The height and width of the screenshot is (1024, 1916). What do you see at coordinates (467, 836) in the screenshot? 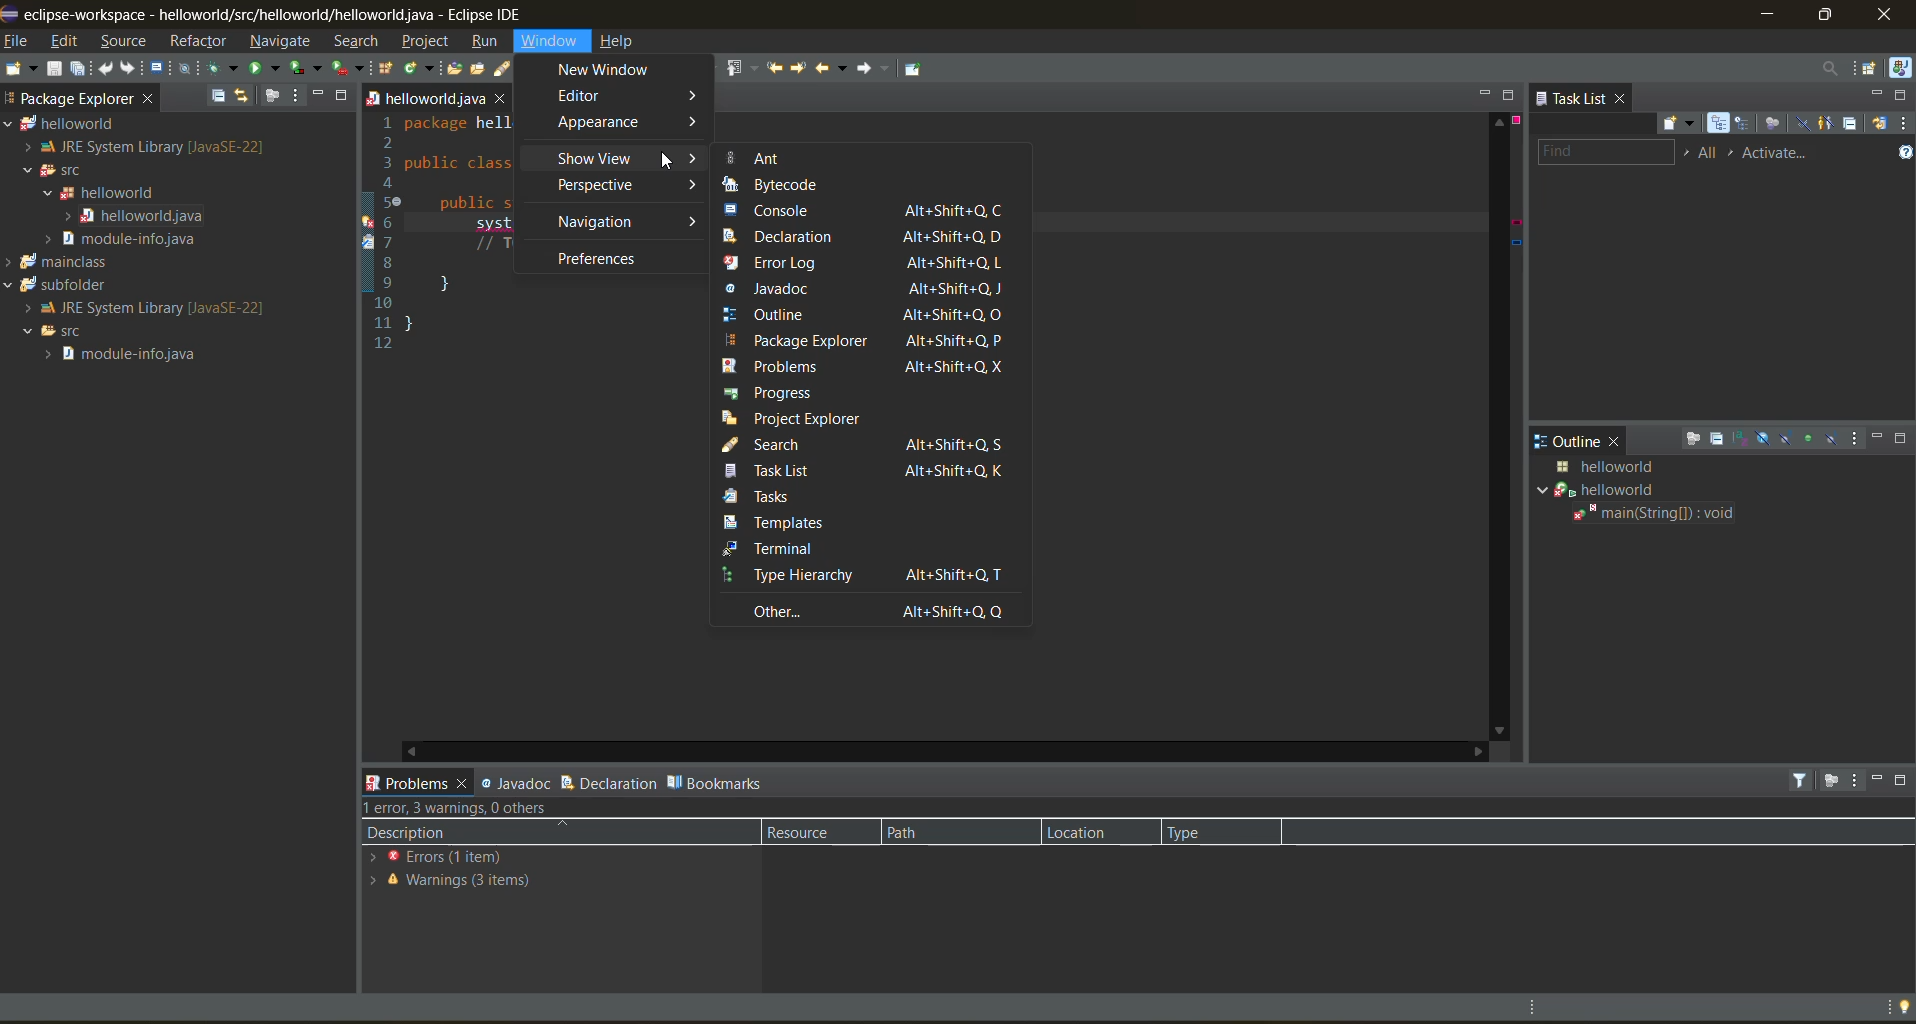
I see `description` at bounding box center [467, 836].